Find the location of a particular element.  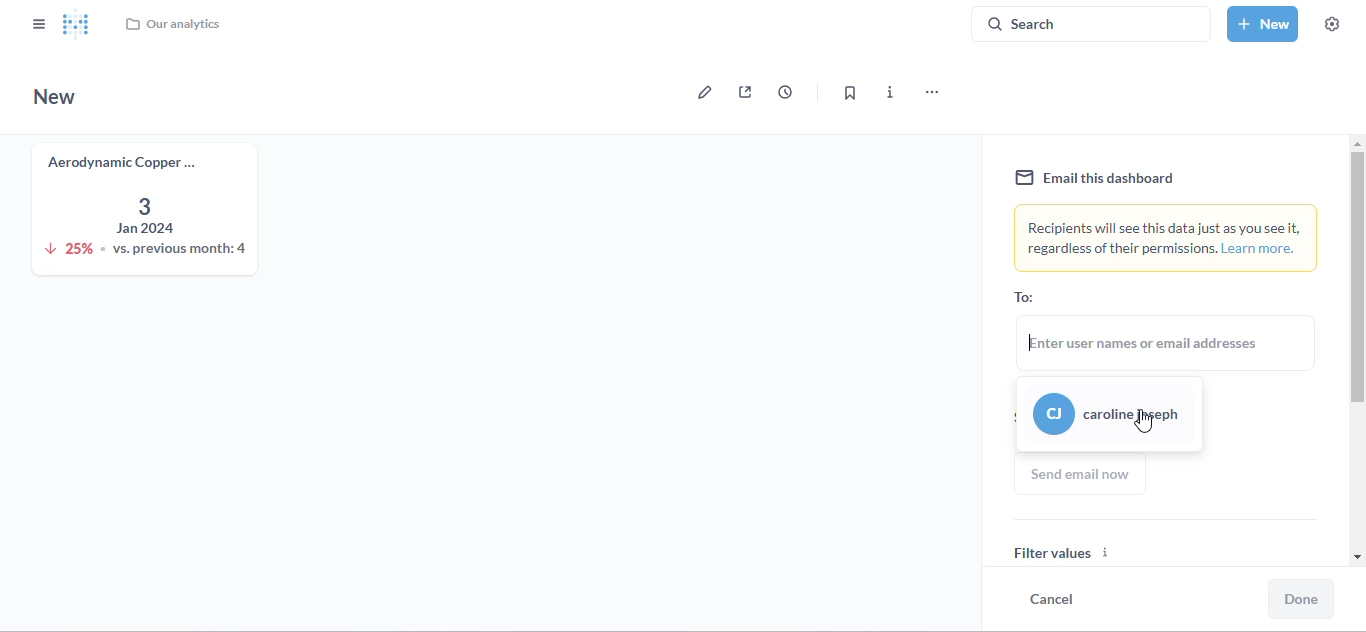

auto-refresh is located at coordinates (785, 91).